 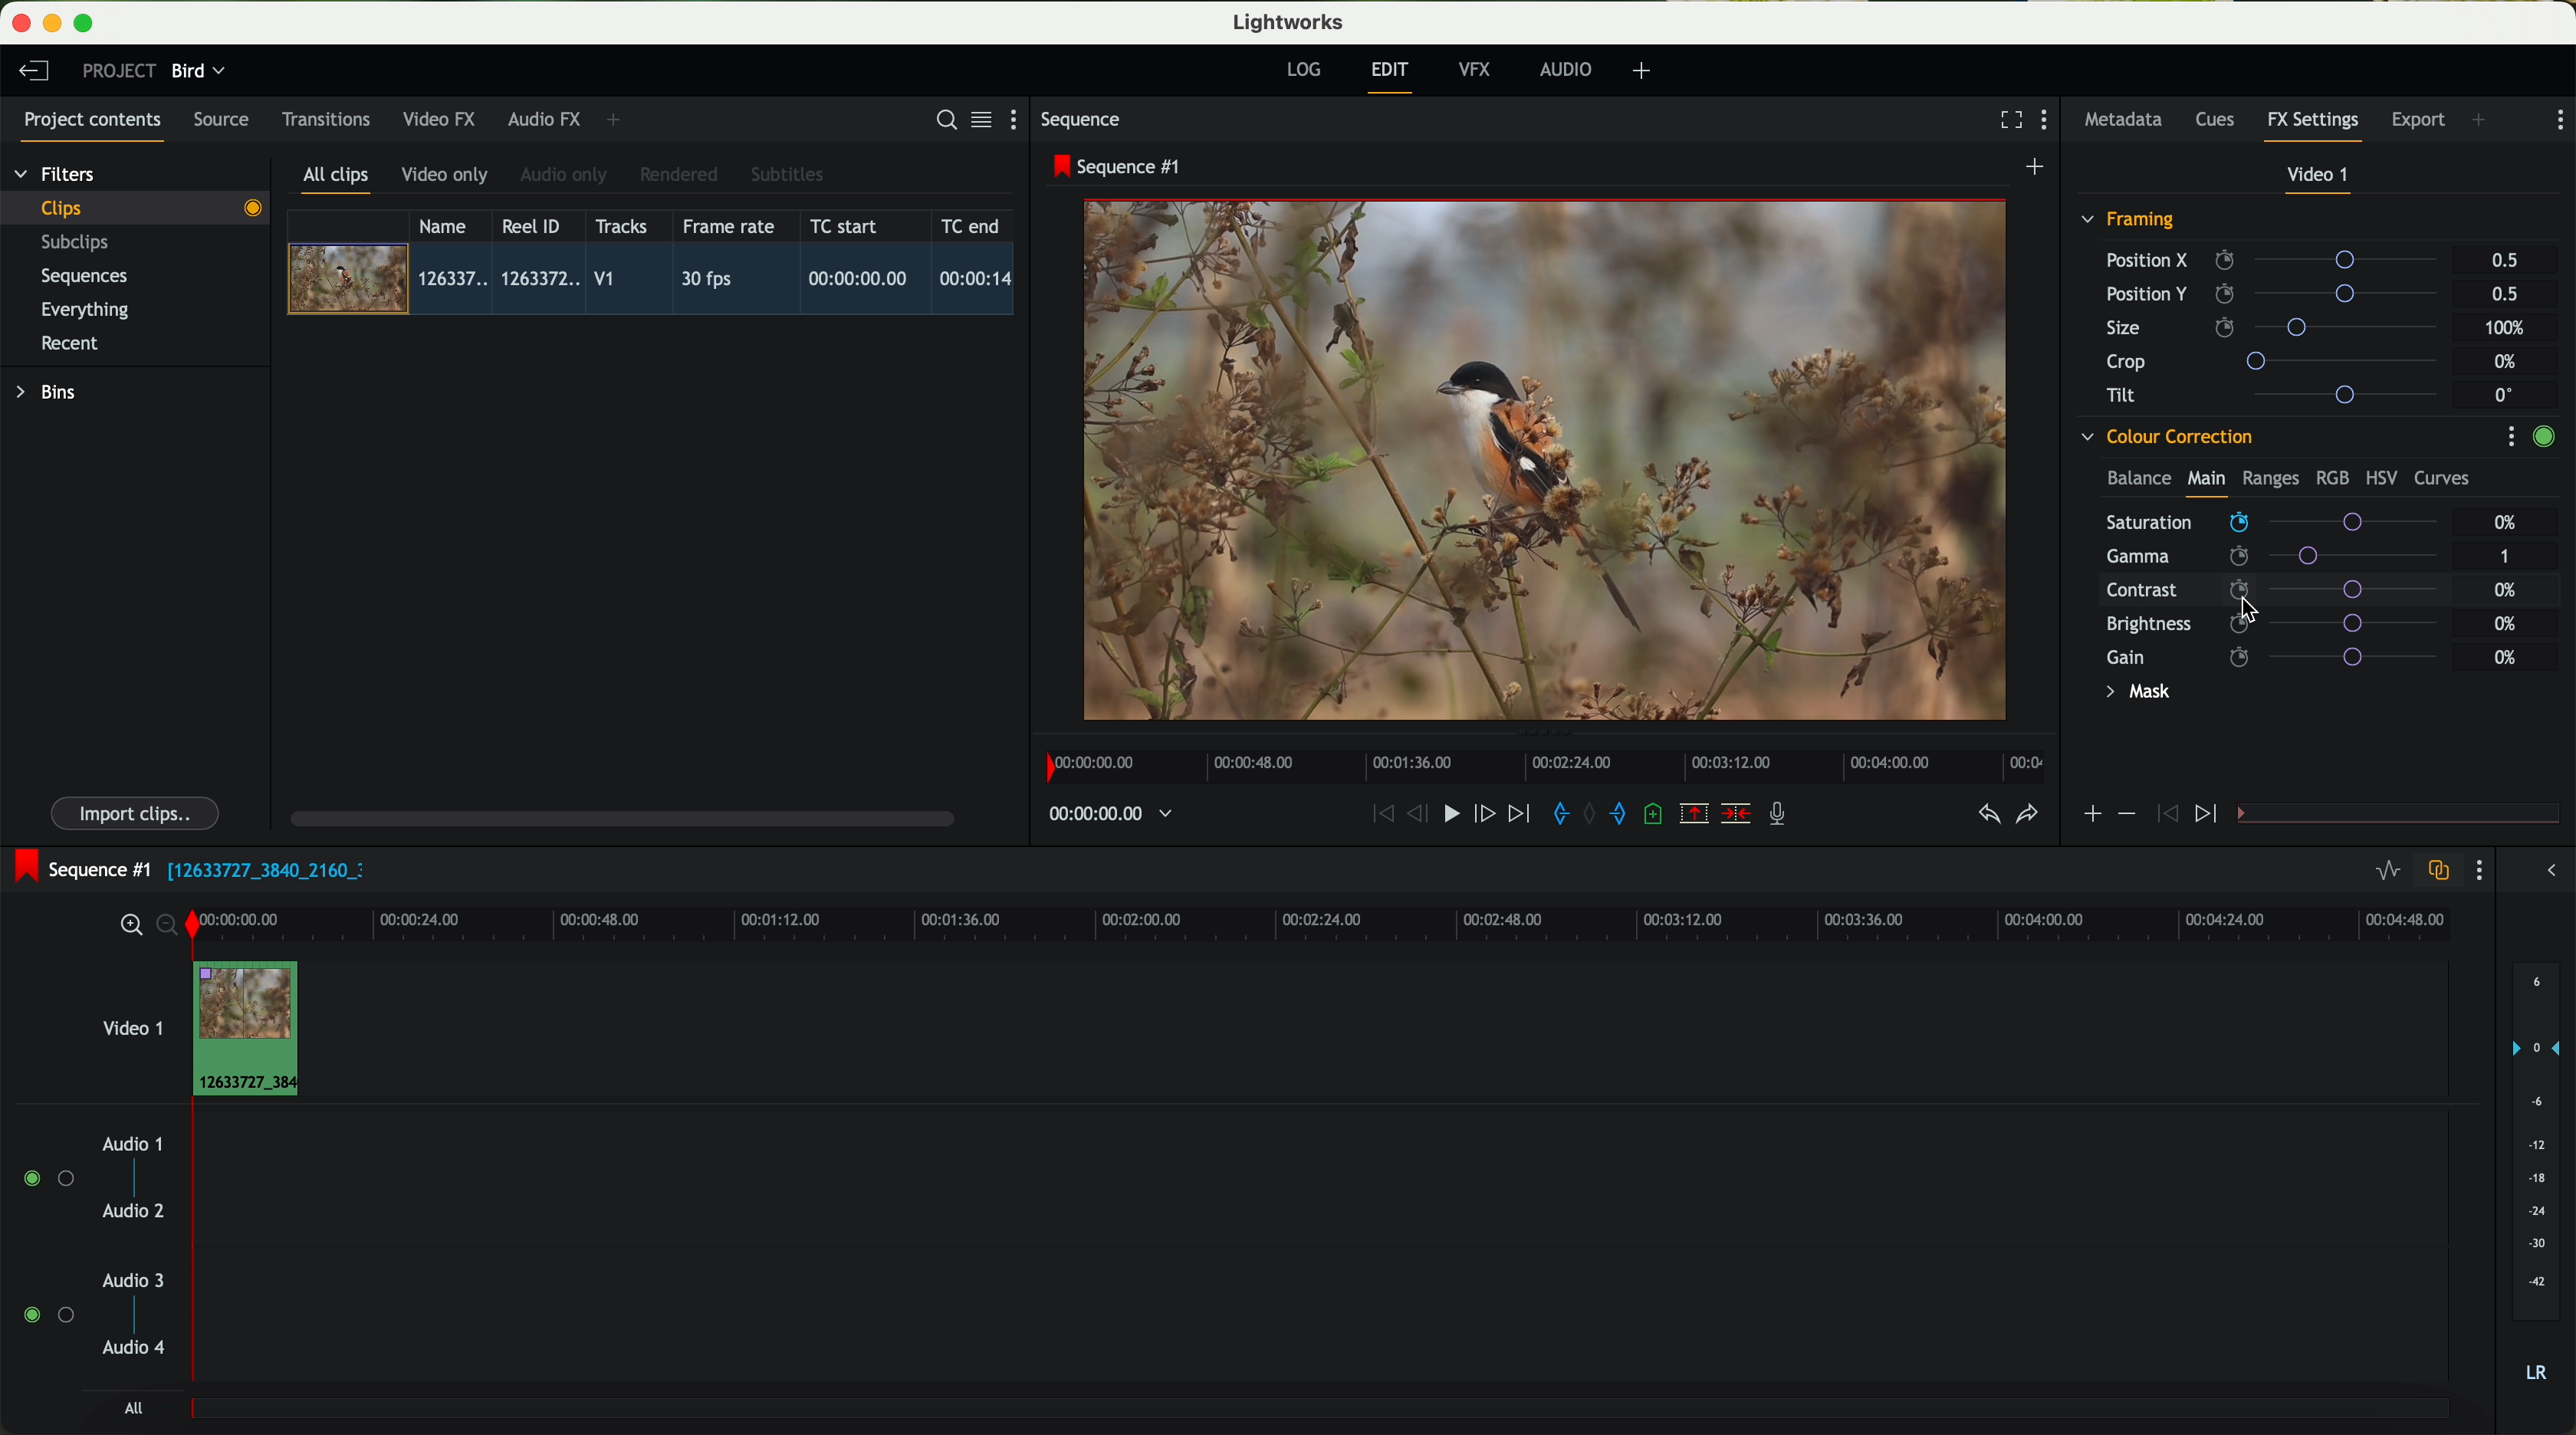 I want to click on bird, so click(x=198, y=72).